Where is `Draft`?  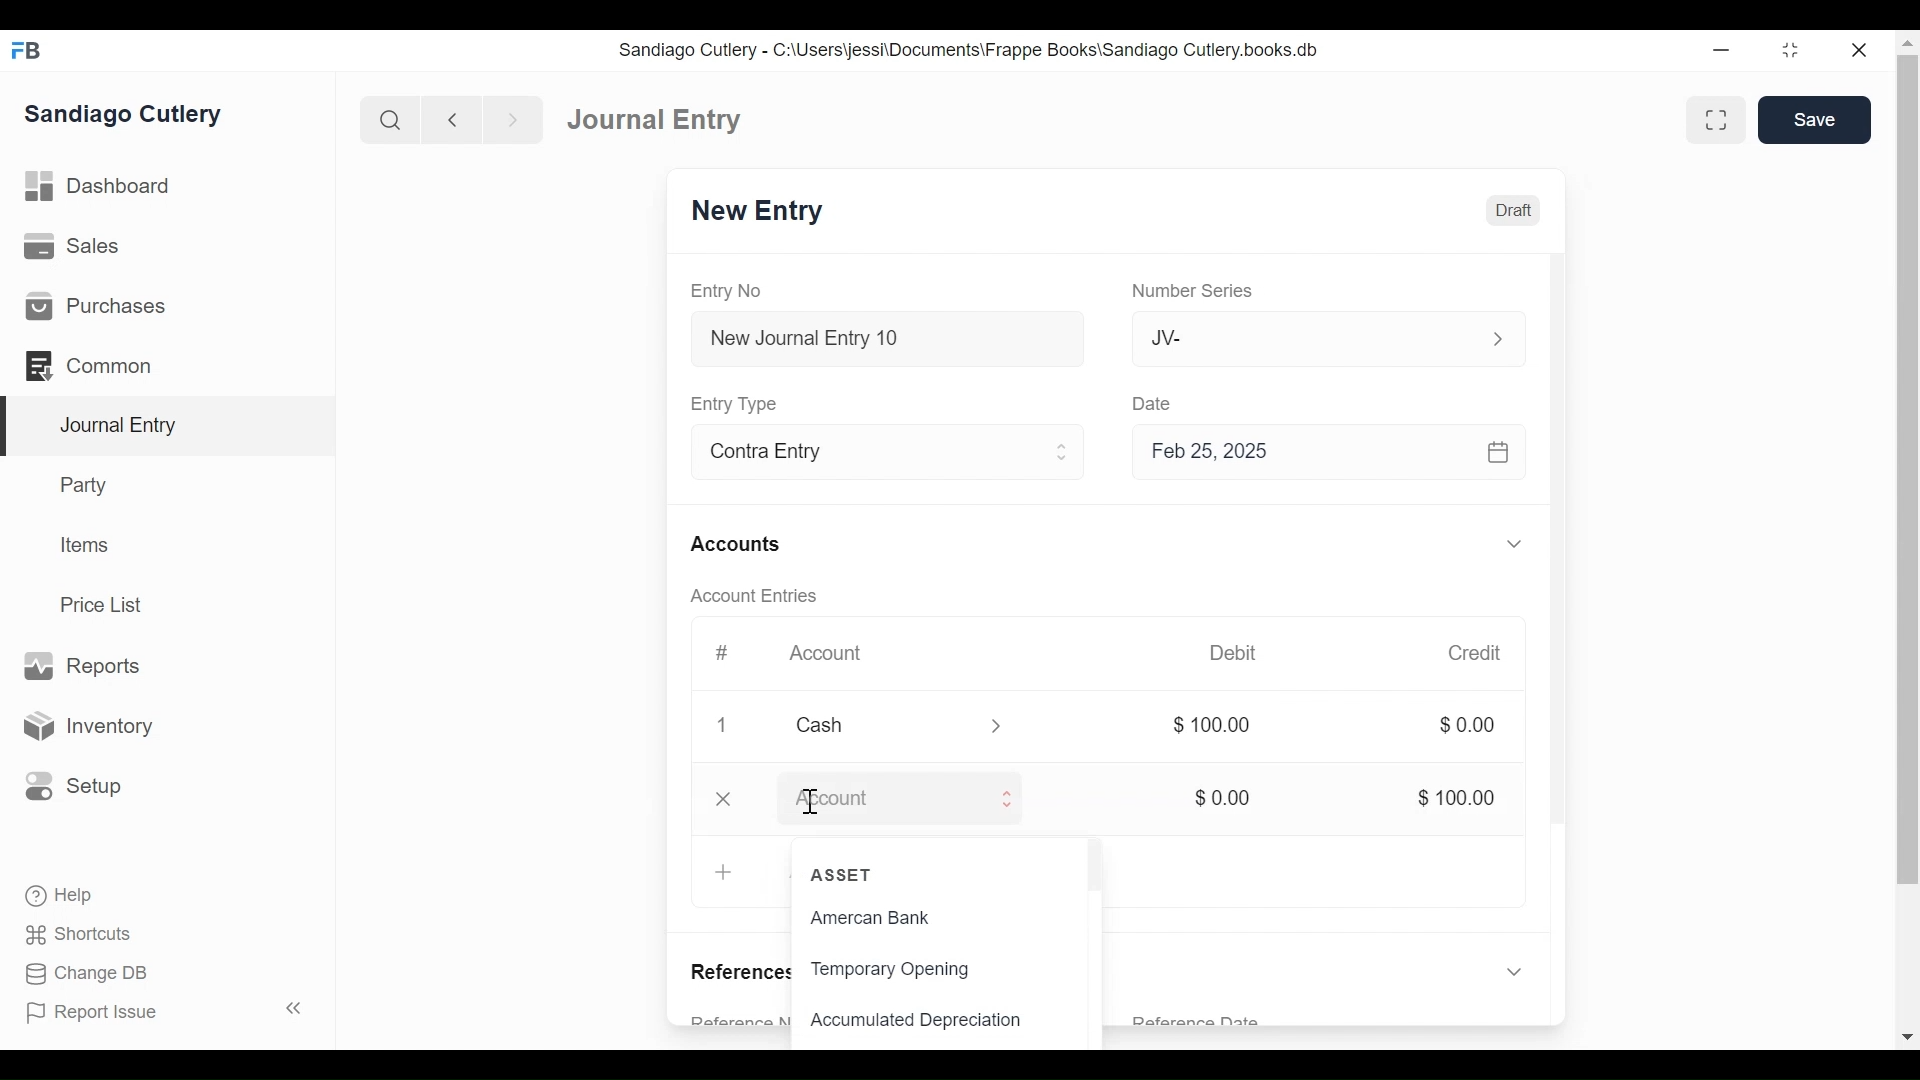
Draft is located at coordinates (1510, 210).